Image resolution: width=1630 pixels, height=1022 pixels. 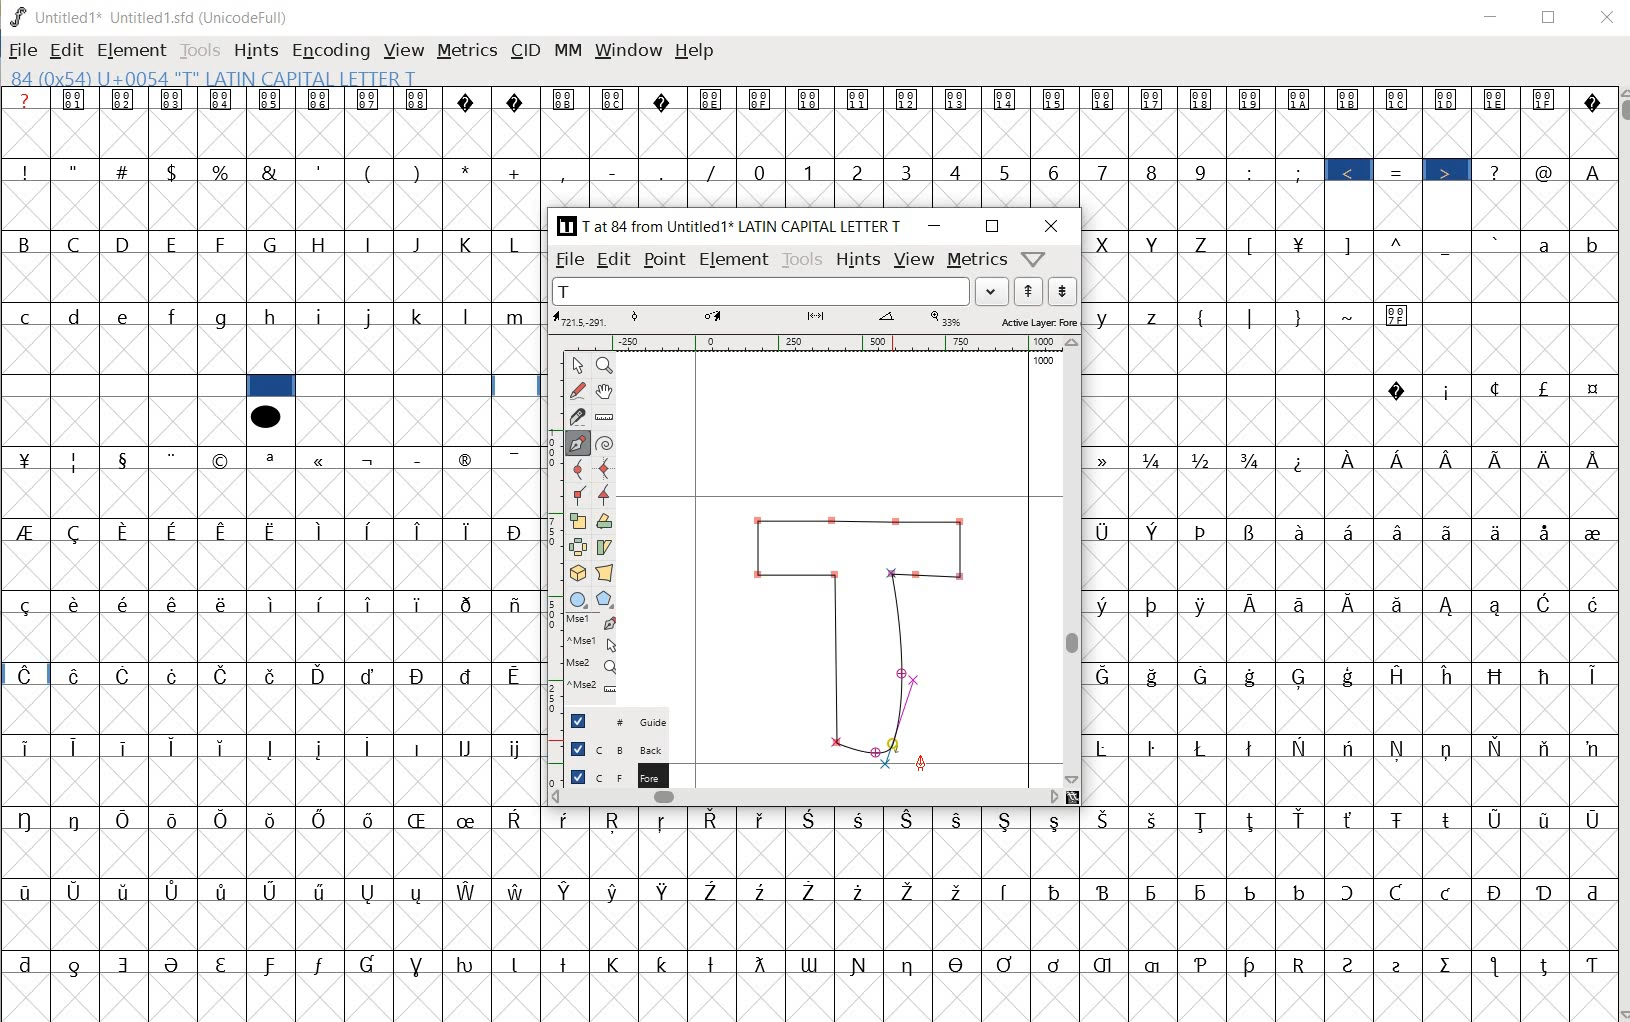 What do you see at coordinates (1499, 606) in the screenshot?
I see `Symbol` at bounding box center [1499, 606].